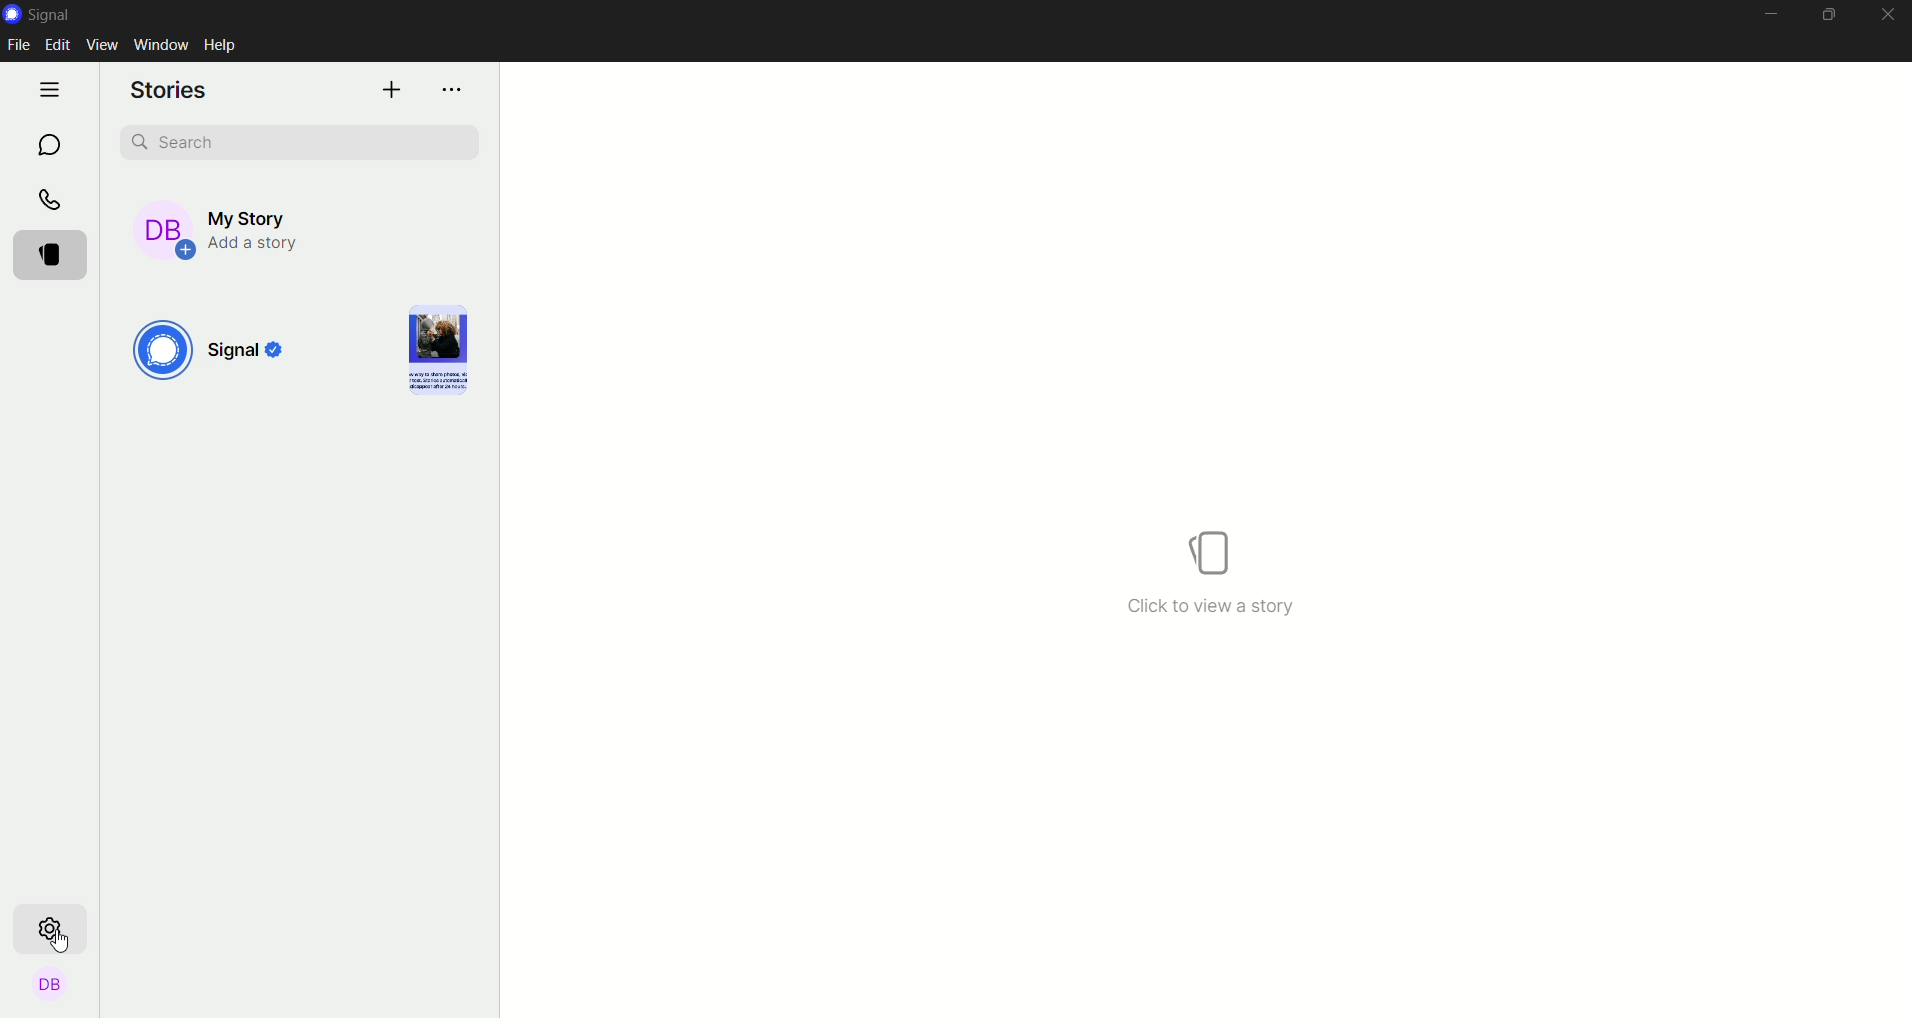 The height and width of the screenshot is (1018, 1912). What do you see at coordinates (1206, 606) in the screenshot?
I see `text` at bounding box center [1206, 606].